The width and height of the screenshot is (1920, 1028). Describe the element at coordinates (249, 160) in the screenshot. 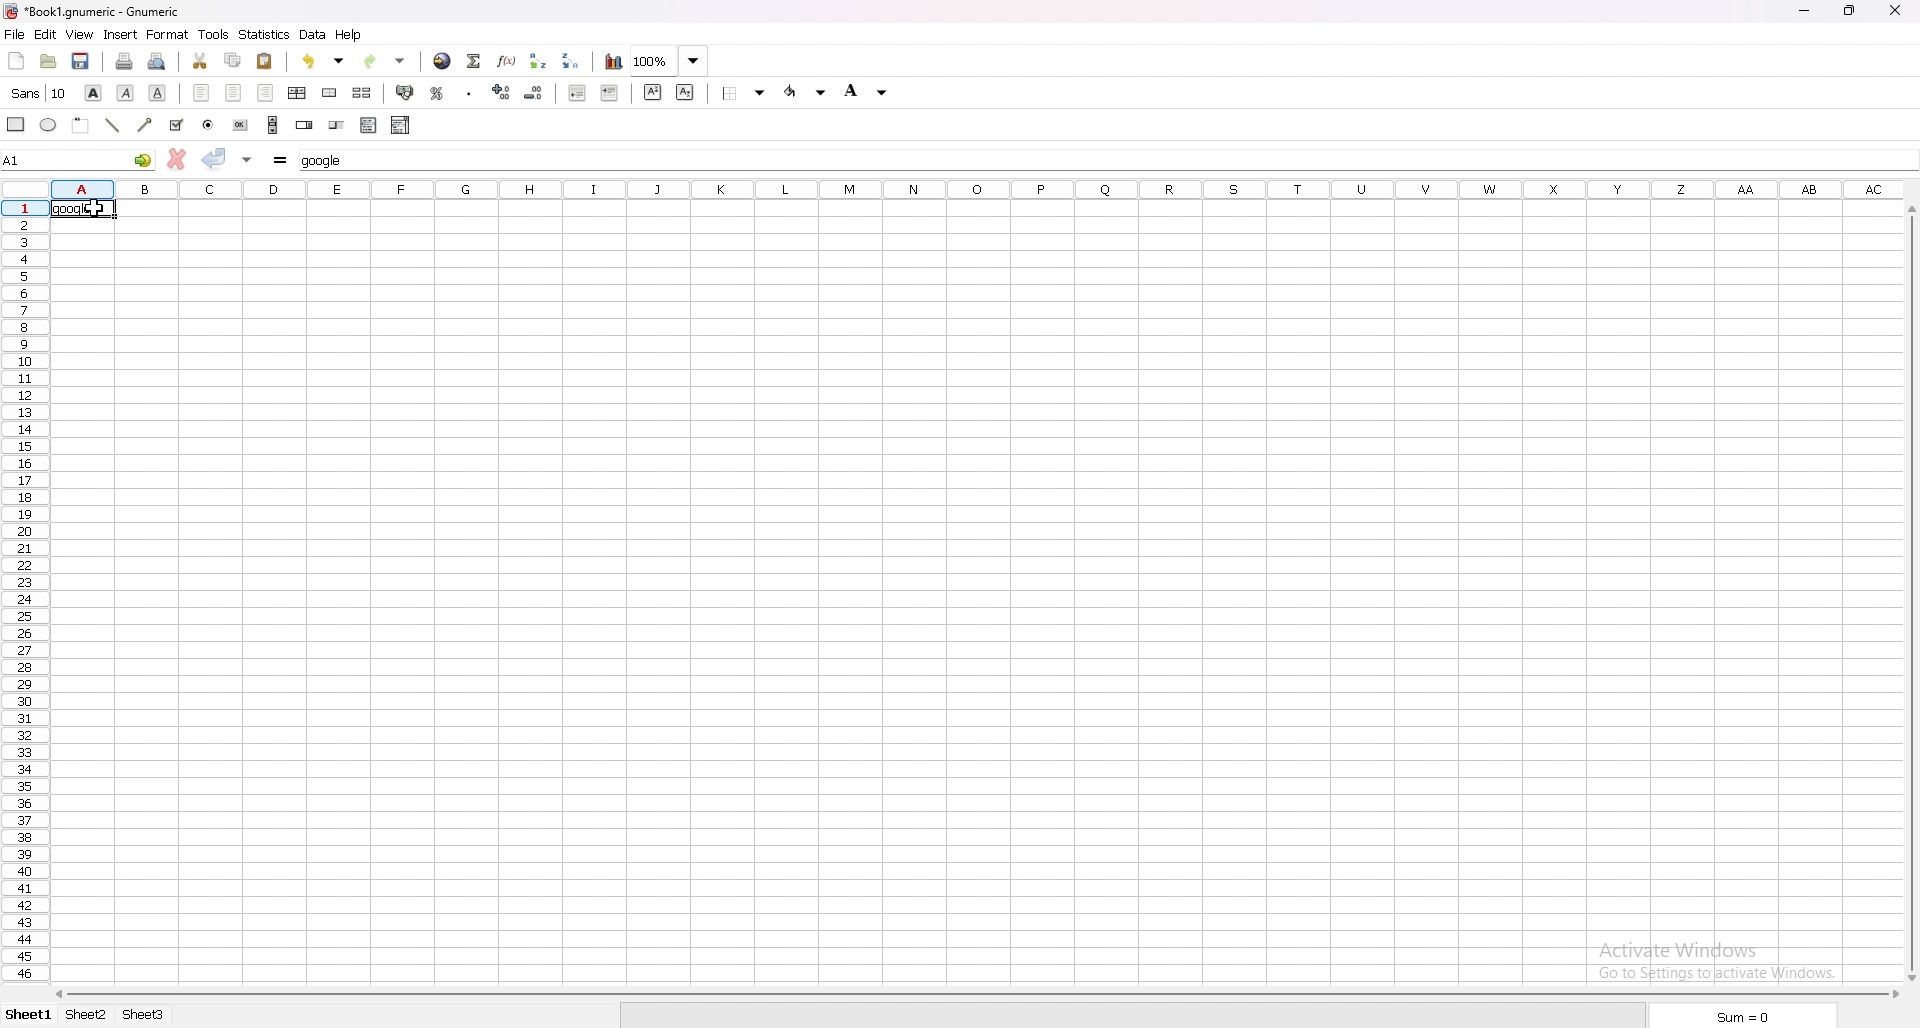

I see `accept changes in multple cell` at that location.